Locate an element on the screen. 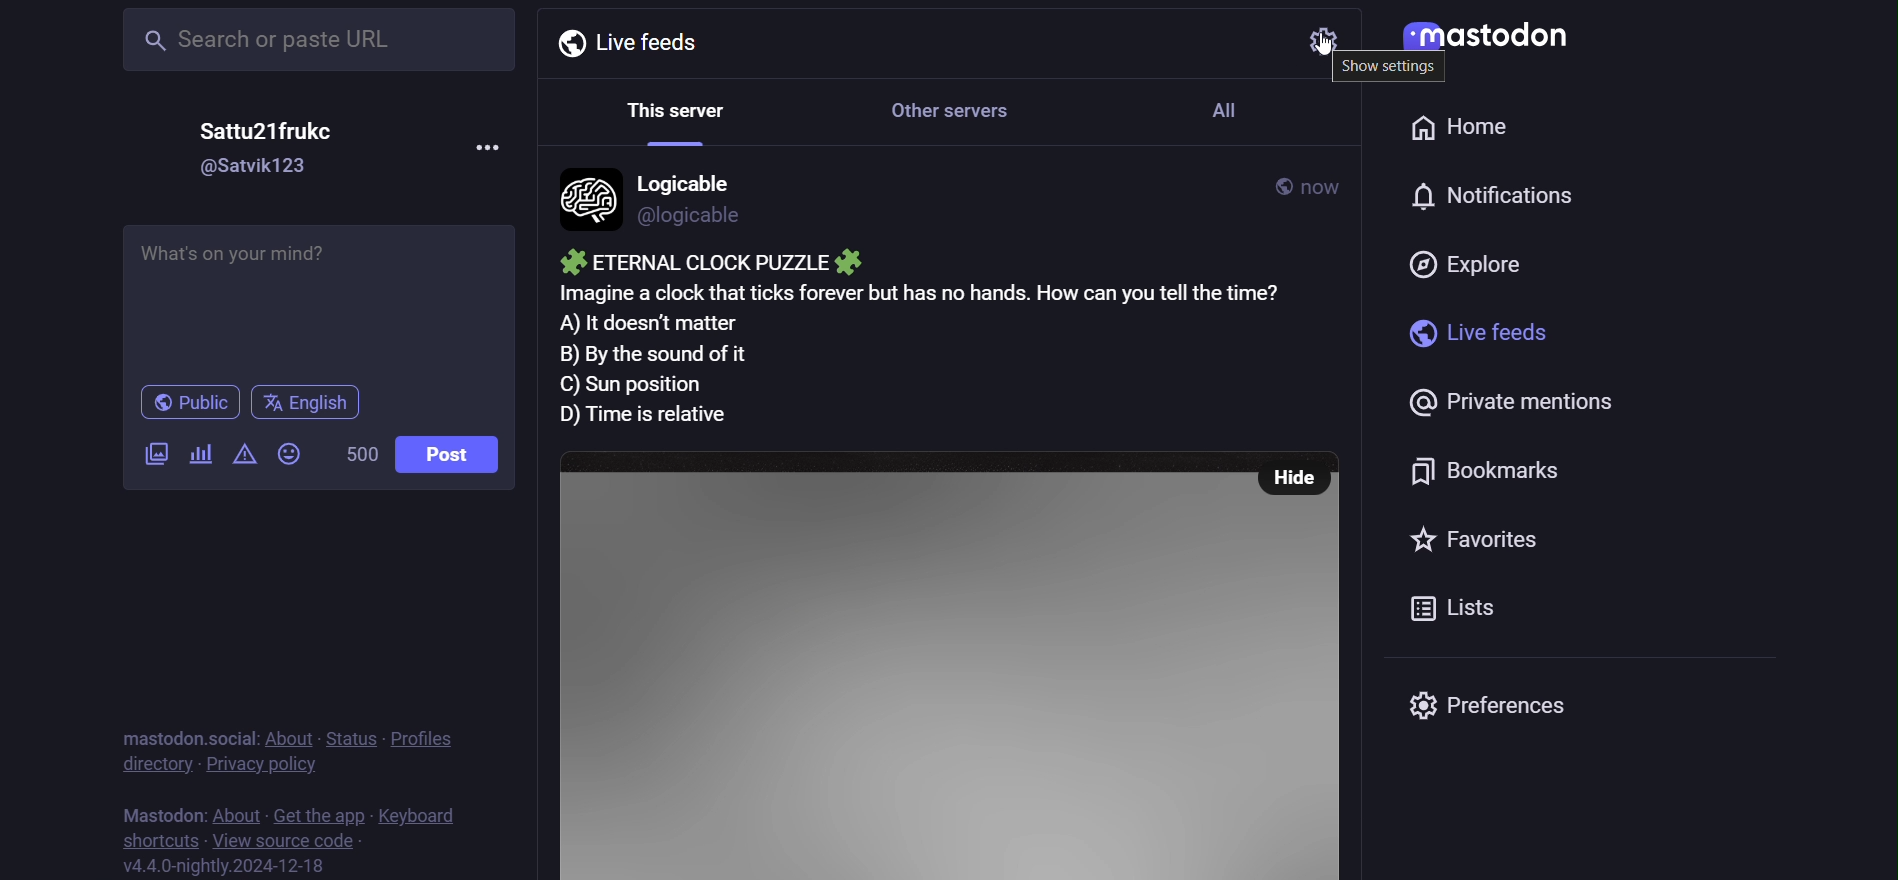 The width and height of the screenshot is (1898, 880). source code is located at coordinates (282, 840).